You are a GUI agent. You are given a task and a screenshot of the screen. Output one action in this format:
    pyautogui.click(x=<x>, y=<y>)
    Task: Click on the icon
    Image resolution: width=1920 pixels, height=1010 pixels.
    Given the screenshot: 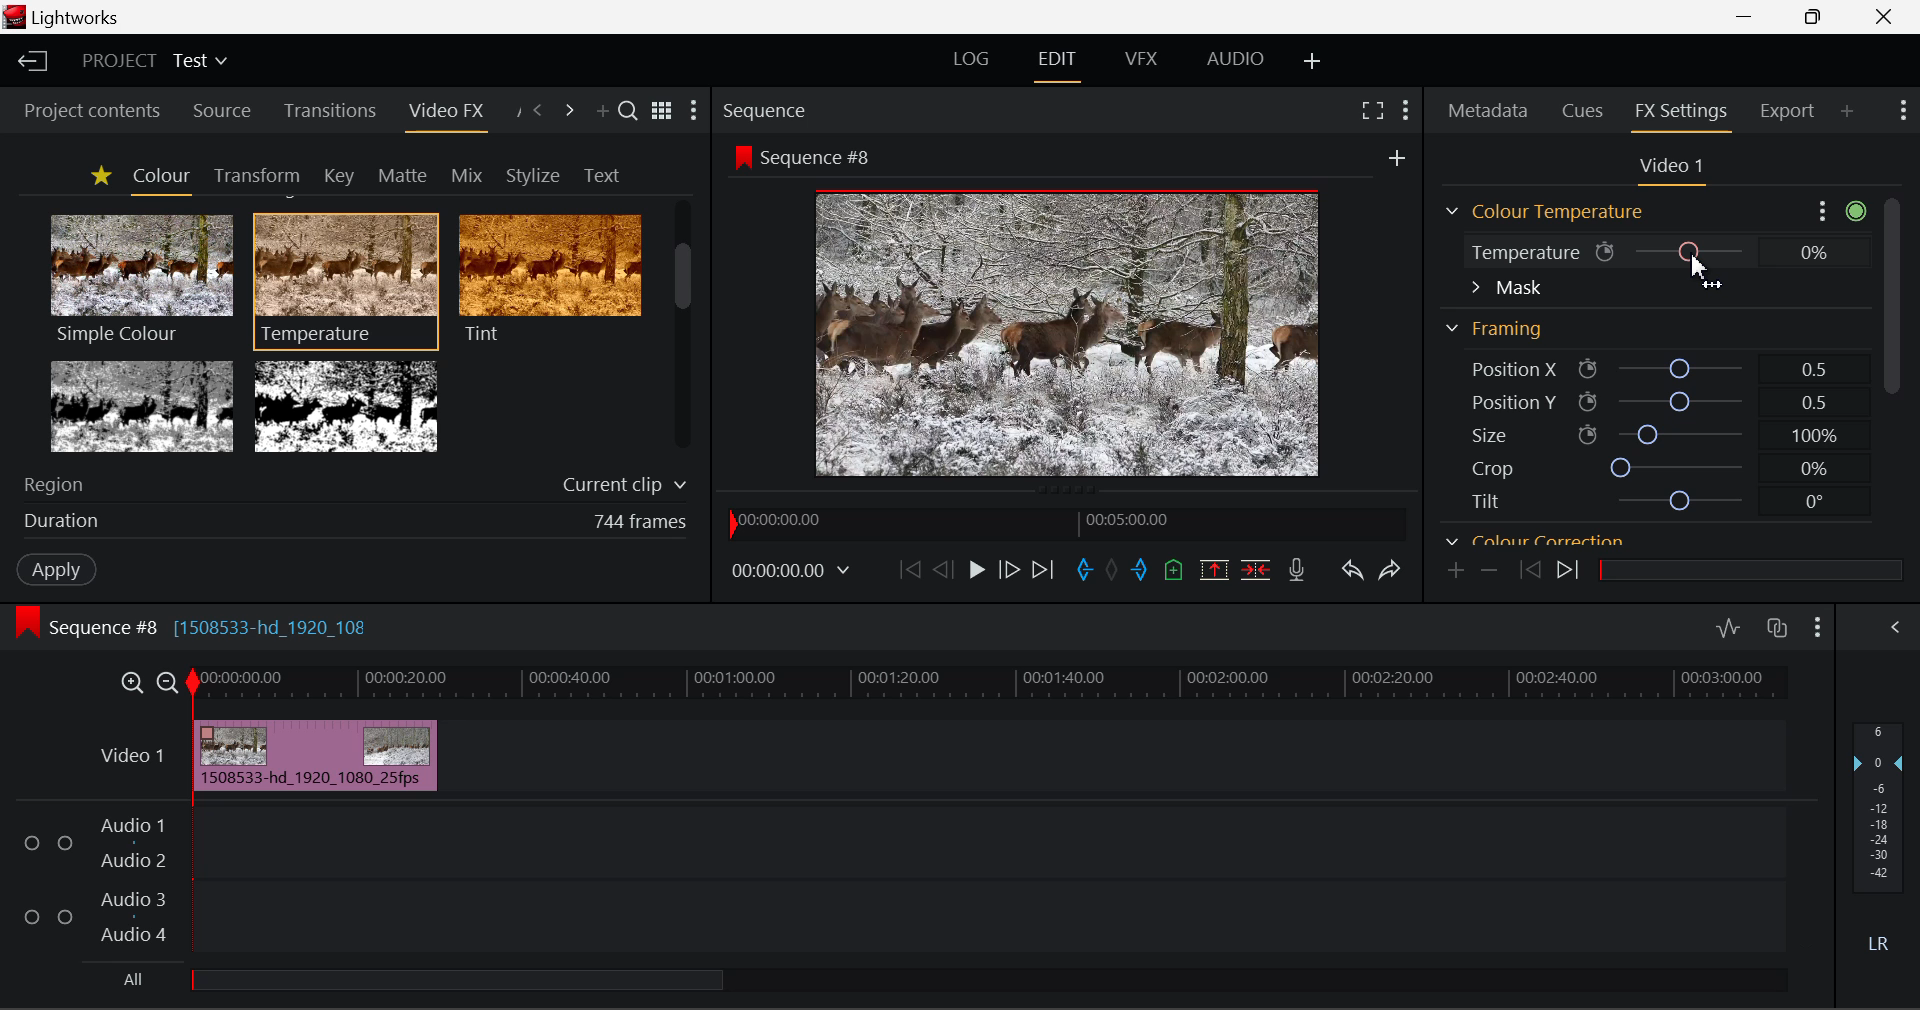 What is the action you would take?
    pyautogui.click(x=1587, y=435)
    